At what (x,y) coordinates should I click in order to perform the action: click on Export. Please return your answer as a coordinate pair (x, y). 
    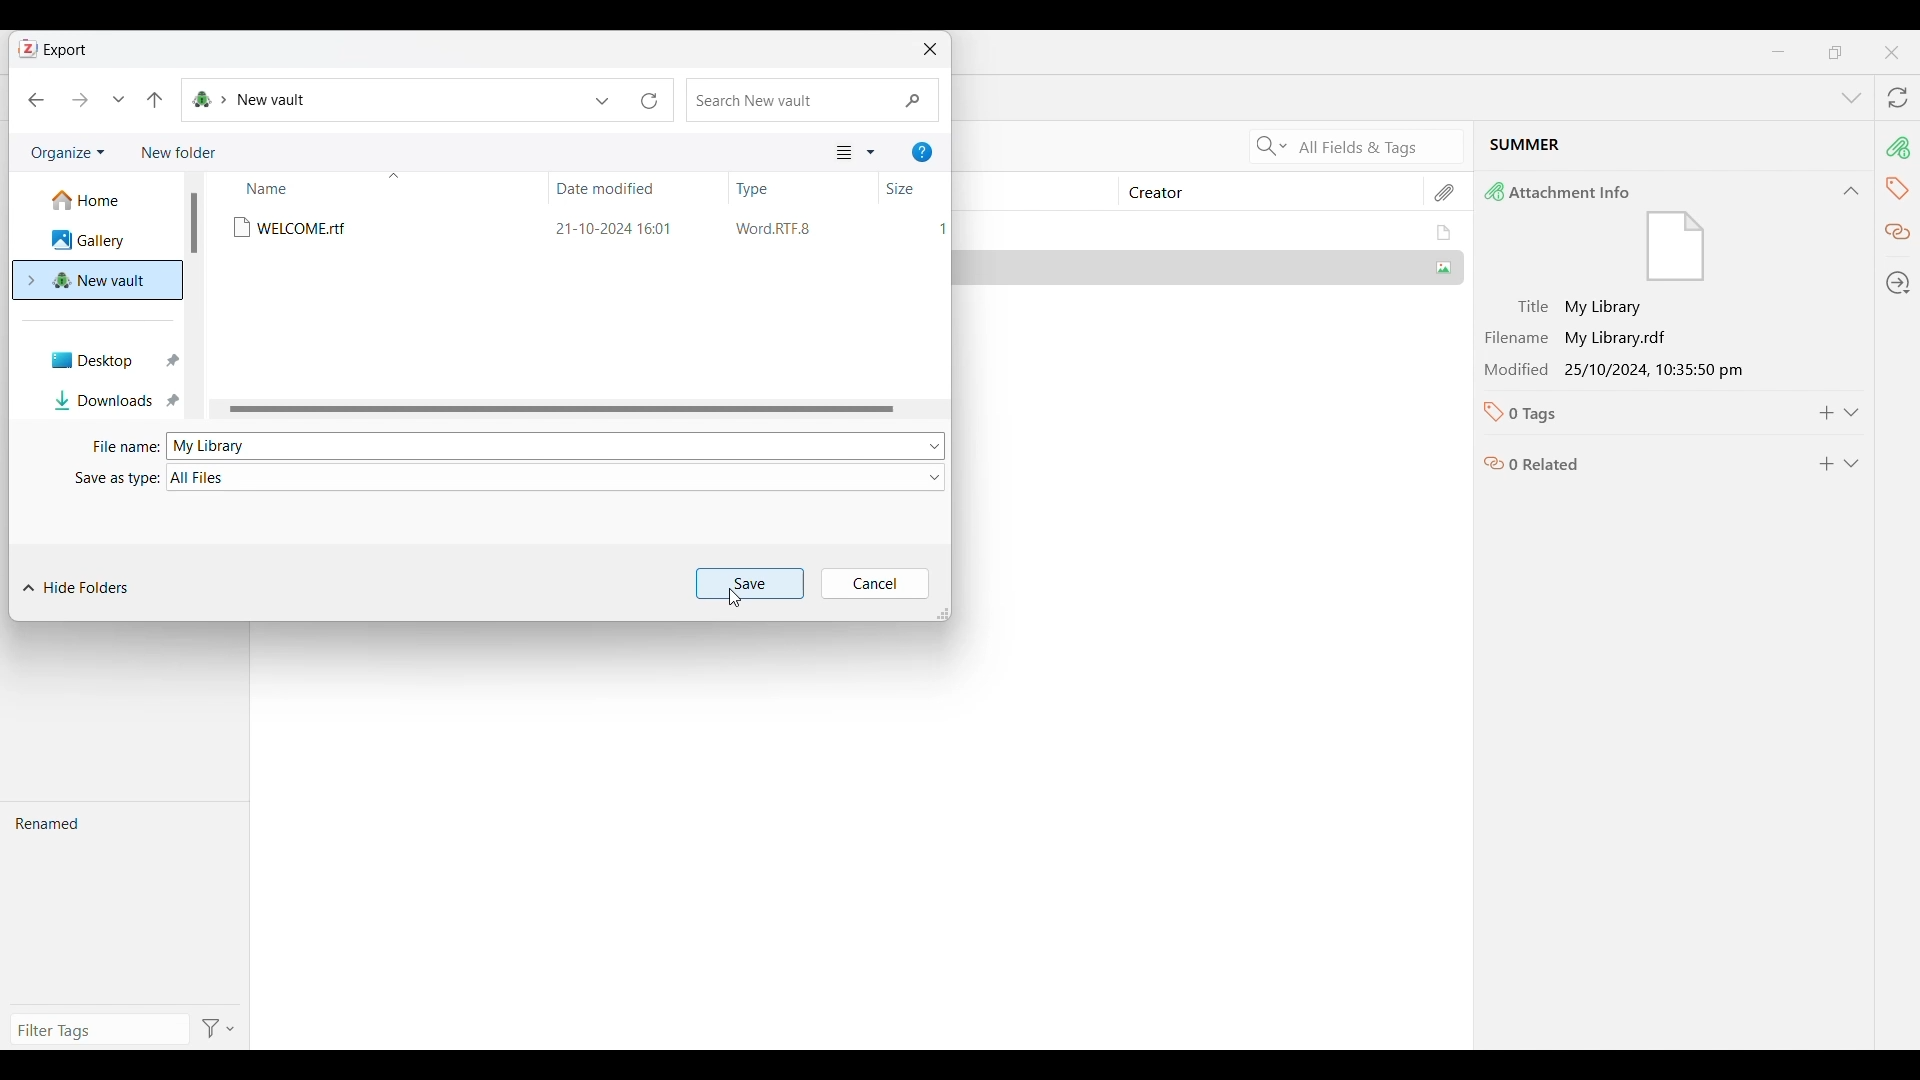
    Looking at the image, I should click on (66, 51).